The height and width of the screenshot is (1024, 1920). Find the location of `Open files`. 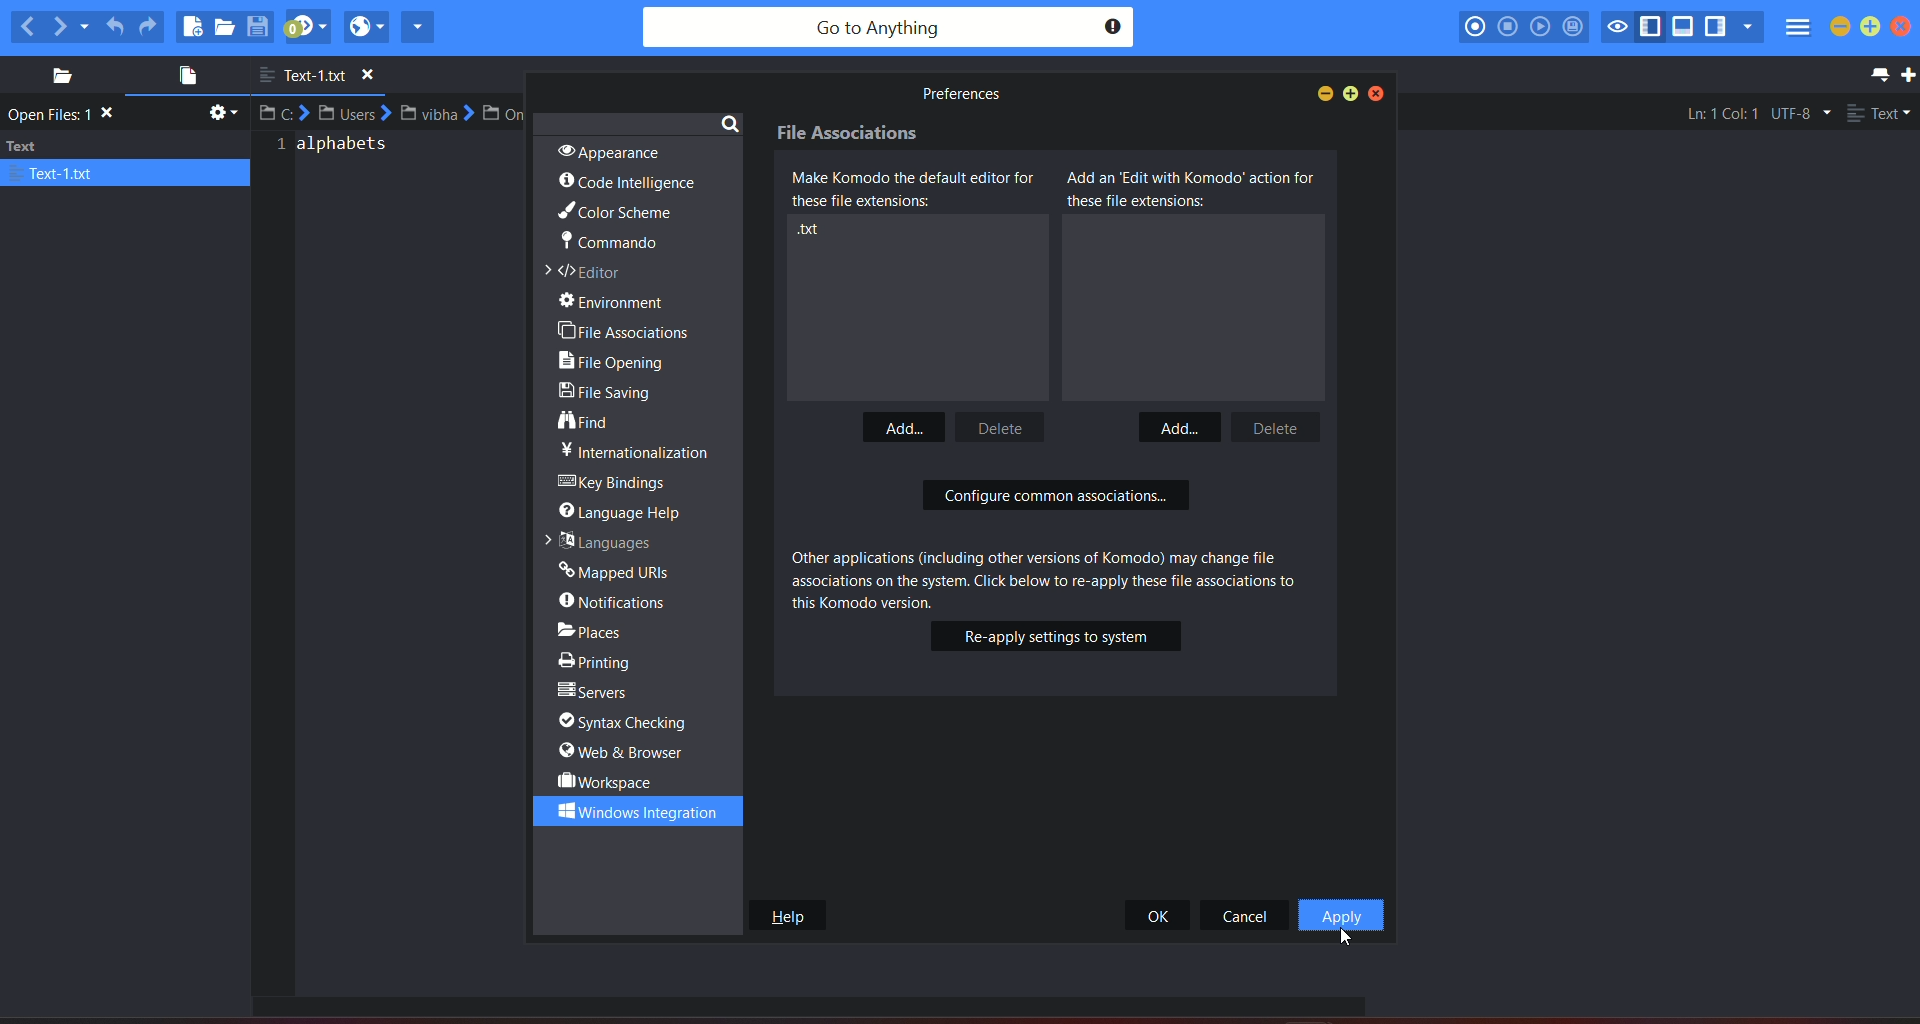

Open files is located at coordinates (66, 115).